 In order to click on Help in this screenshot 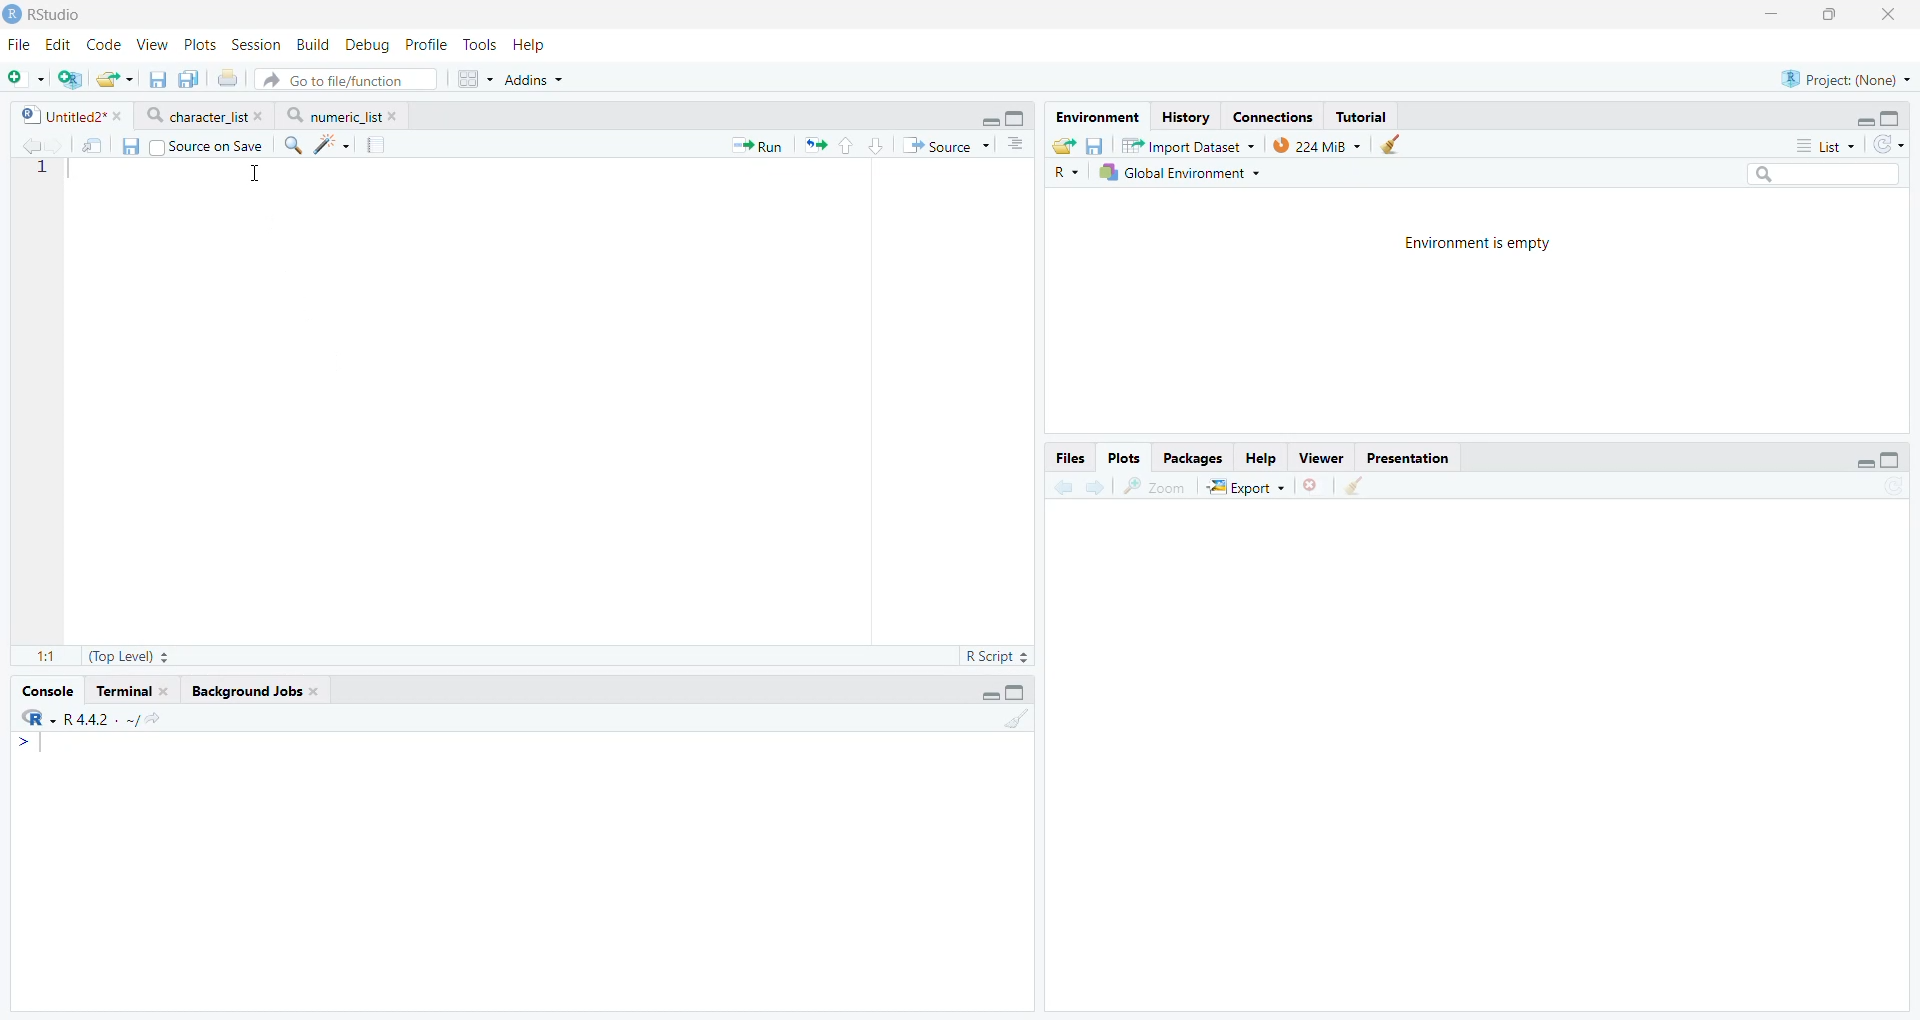, I will do `click(1262, 458)`.